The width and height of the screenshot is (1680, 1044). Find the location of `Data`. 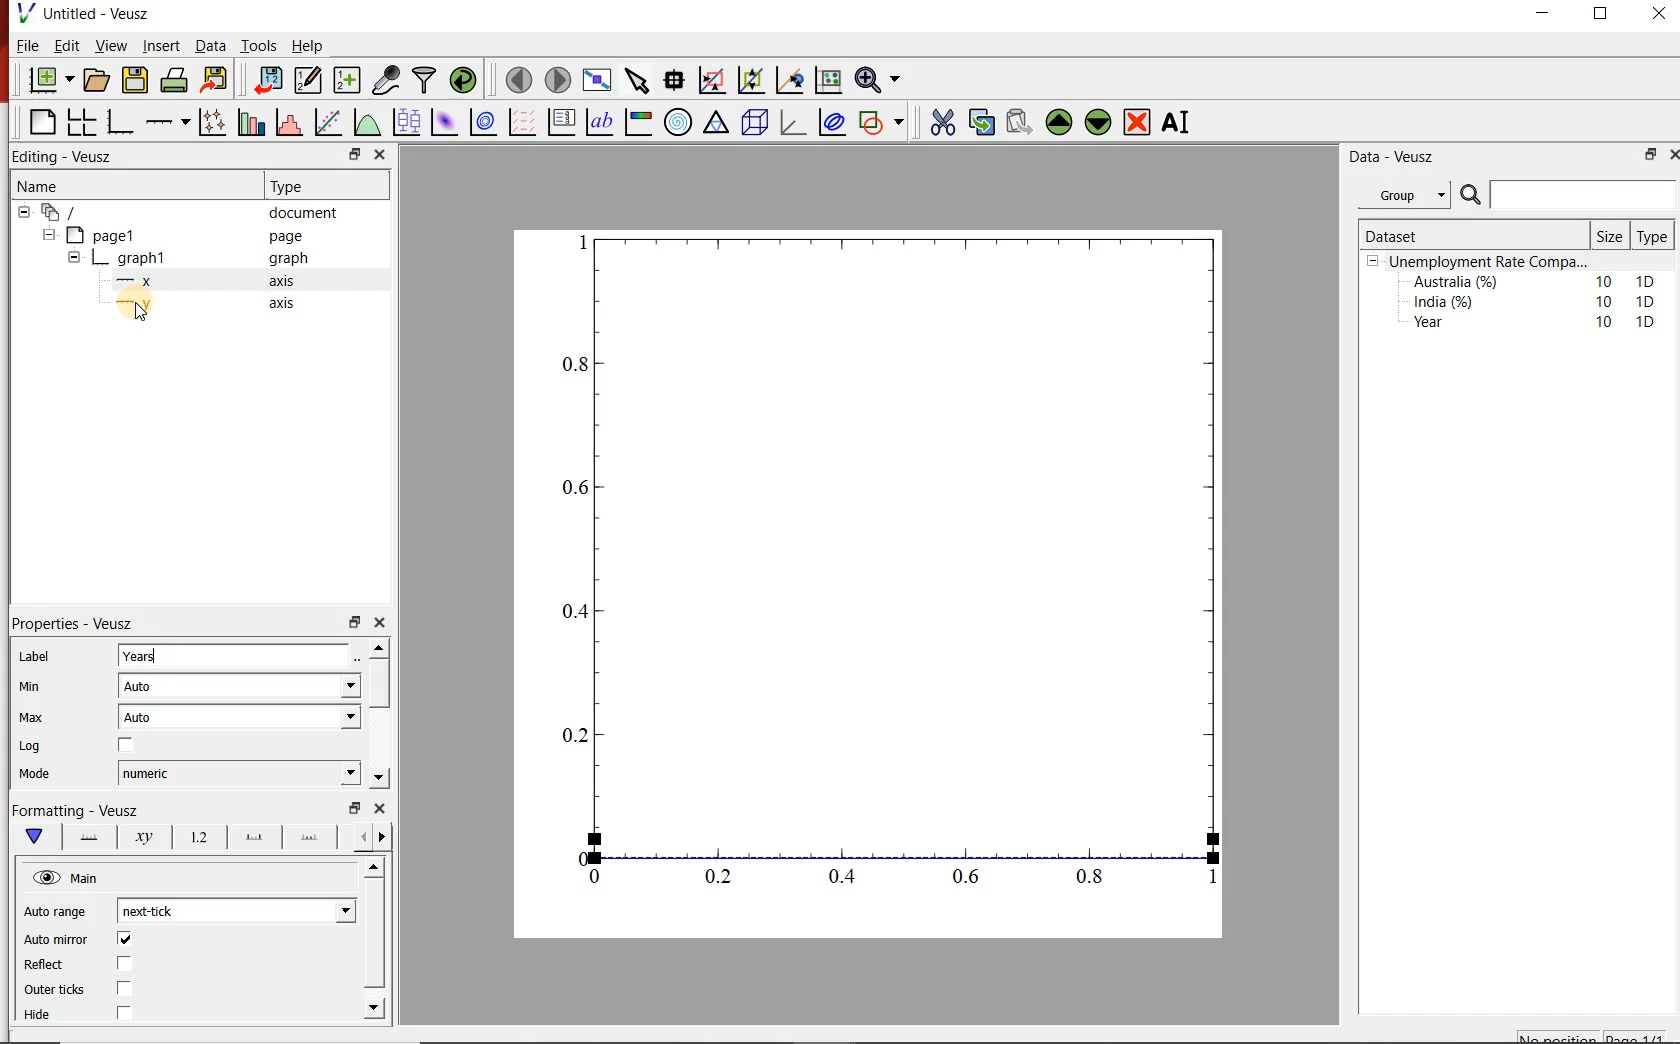

Data is located at coordinates (211, 46).